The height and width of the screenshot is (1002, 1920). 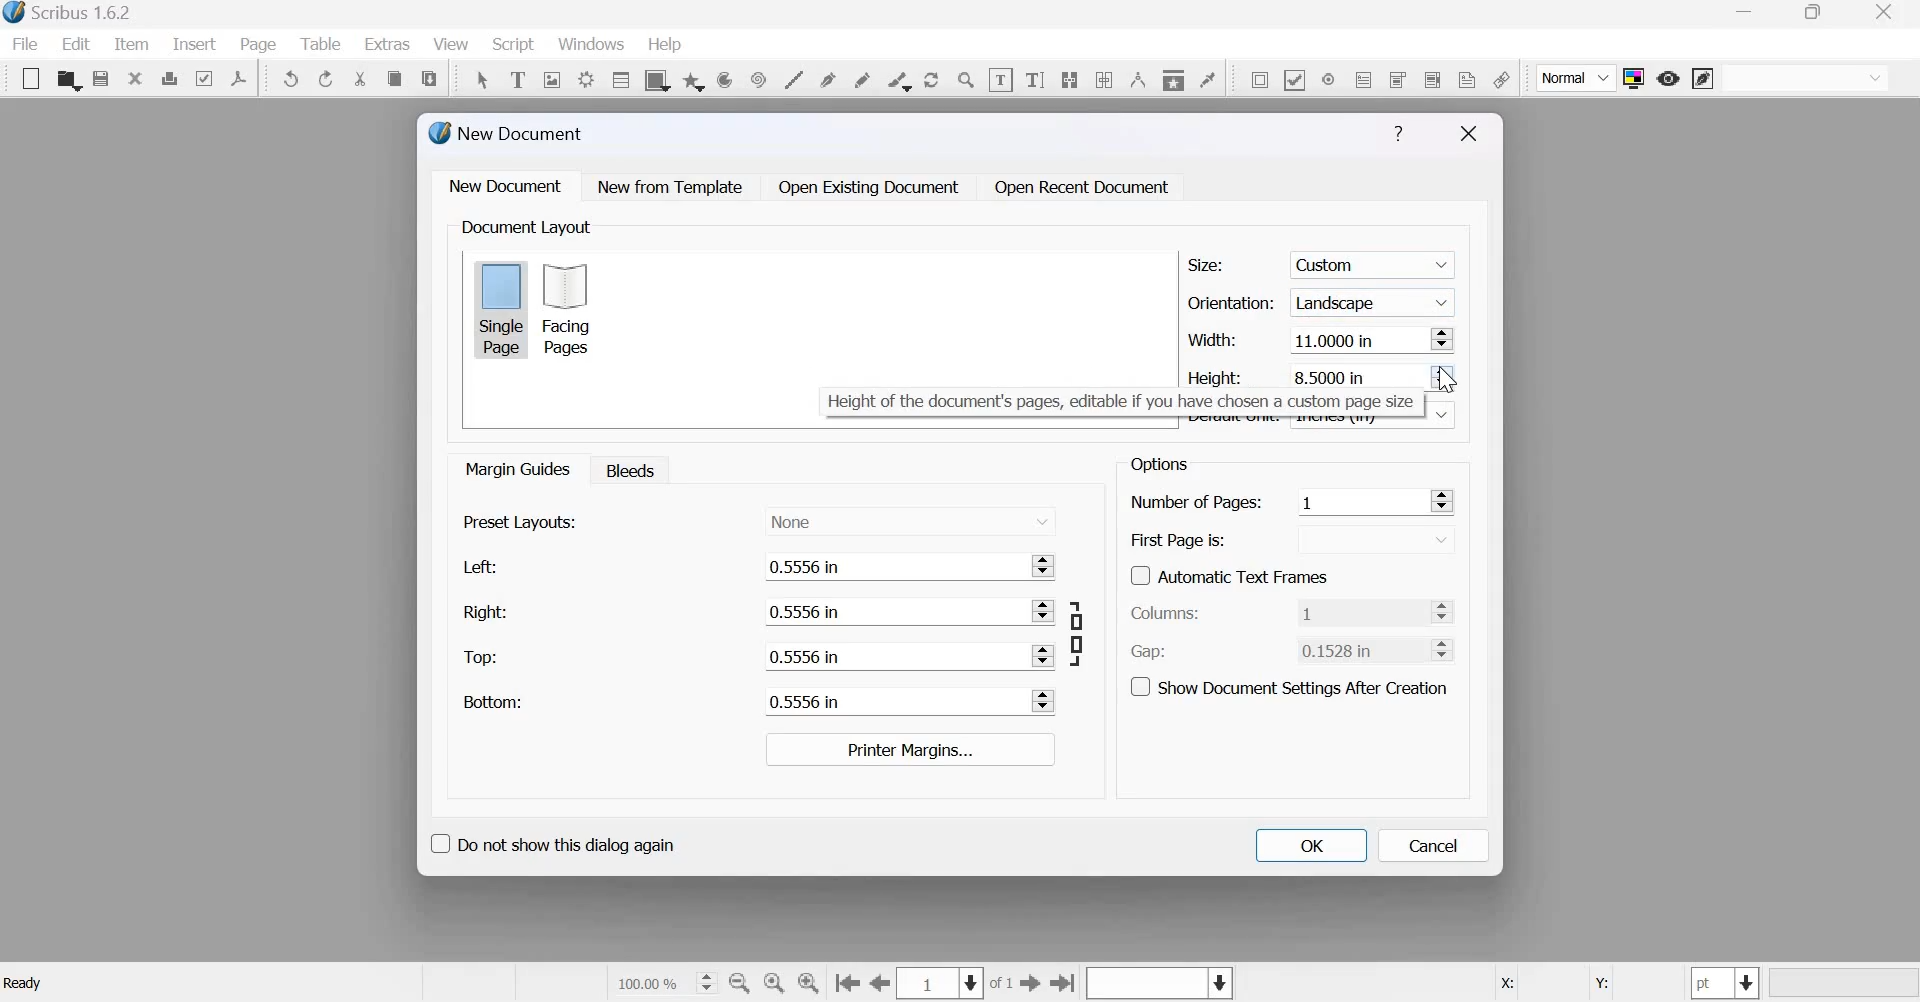 What do you see at coordinates (1179, 538) in the screenshot?
I see `First Page is:` at bounding box center [1179, 538].